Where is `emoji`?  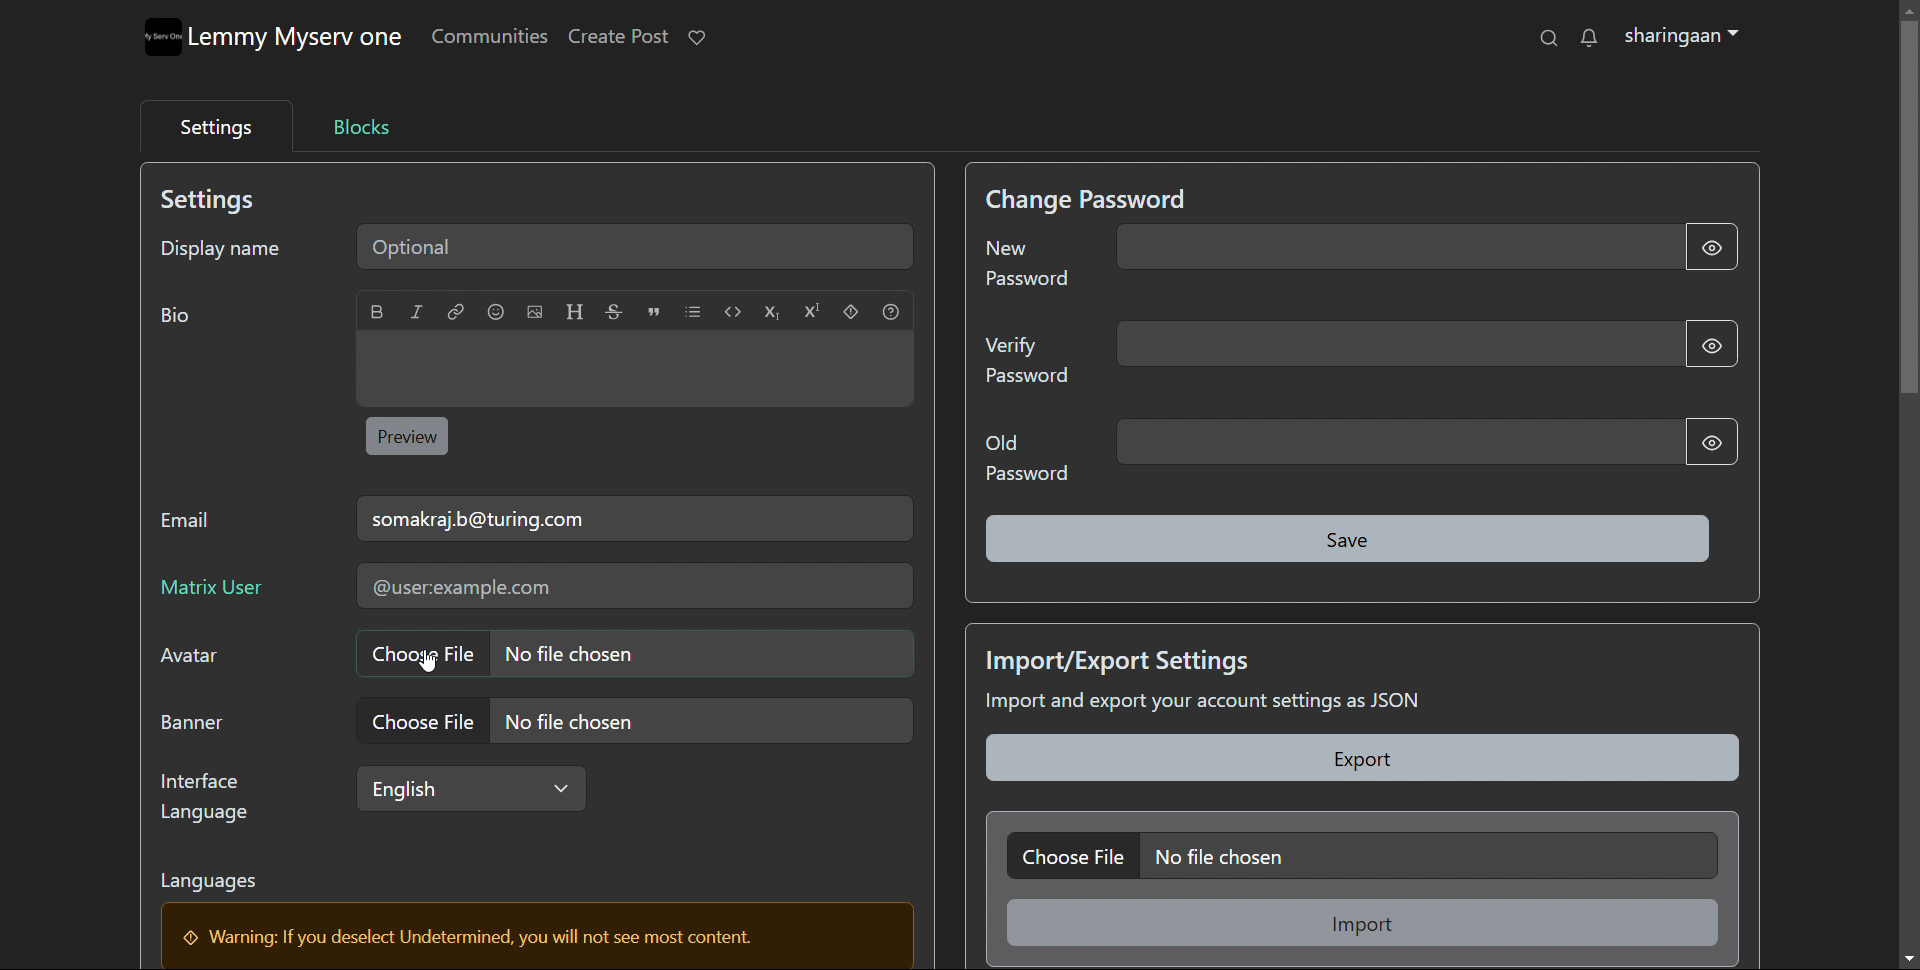 emoji is located at coordinates (495, 311).